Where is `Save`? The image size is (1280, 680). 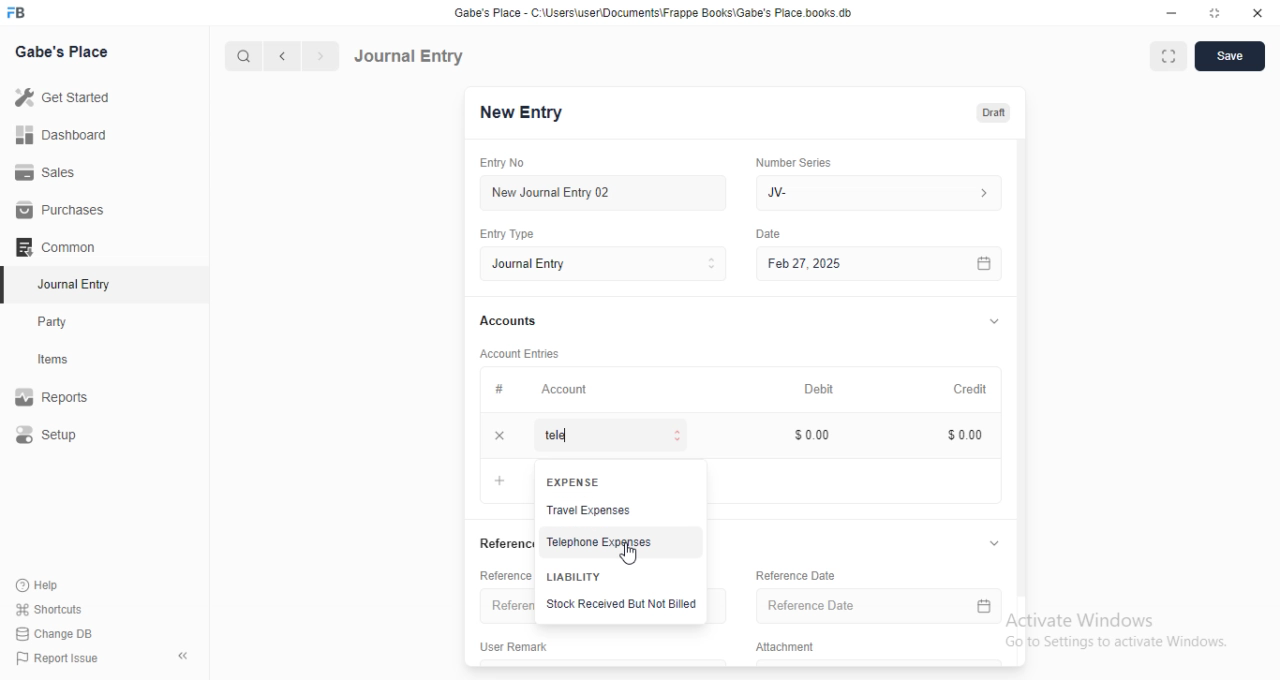
Save is located at coordinates (1230, 56).